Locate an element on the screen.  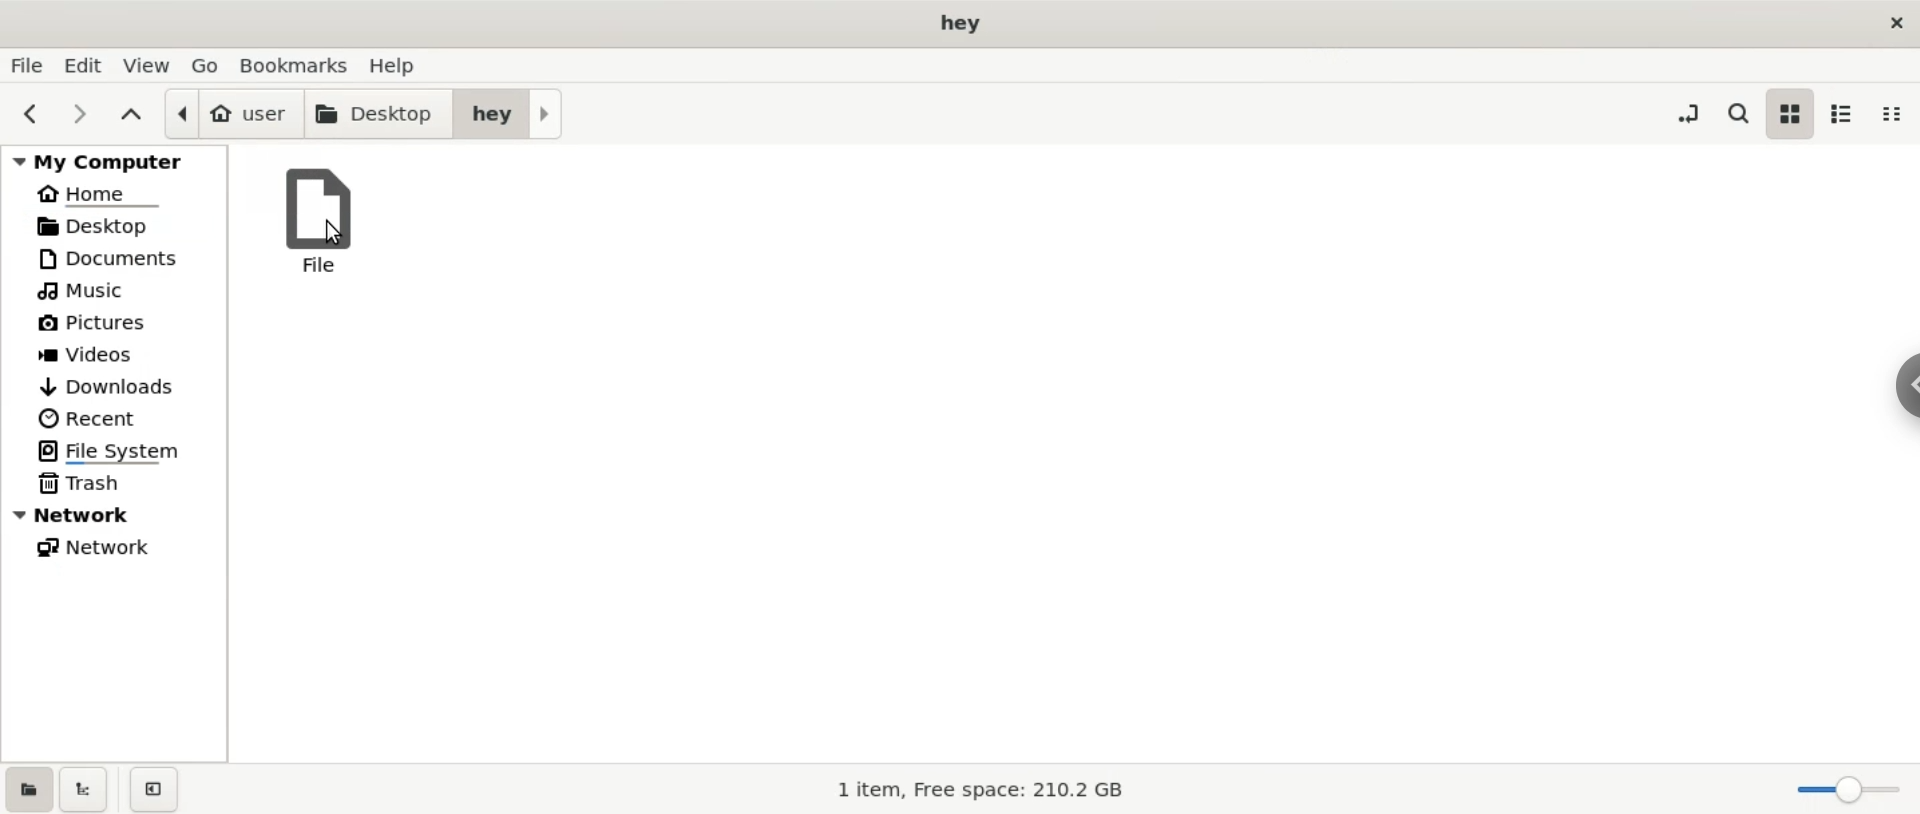
toggle location entry is located at coordinates (1688, 116).